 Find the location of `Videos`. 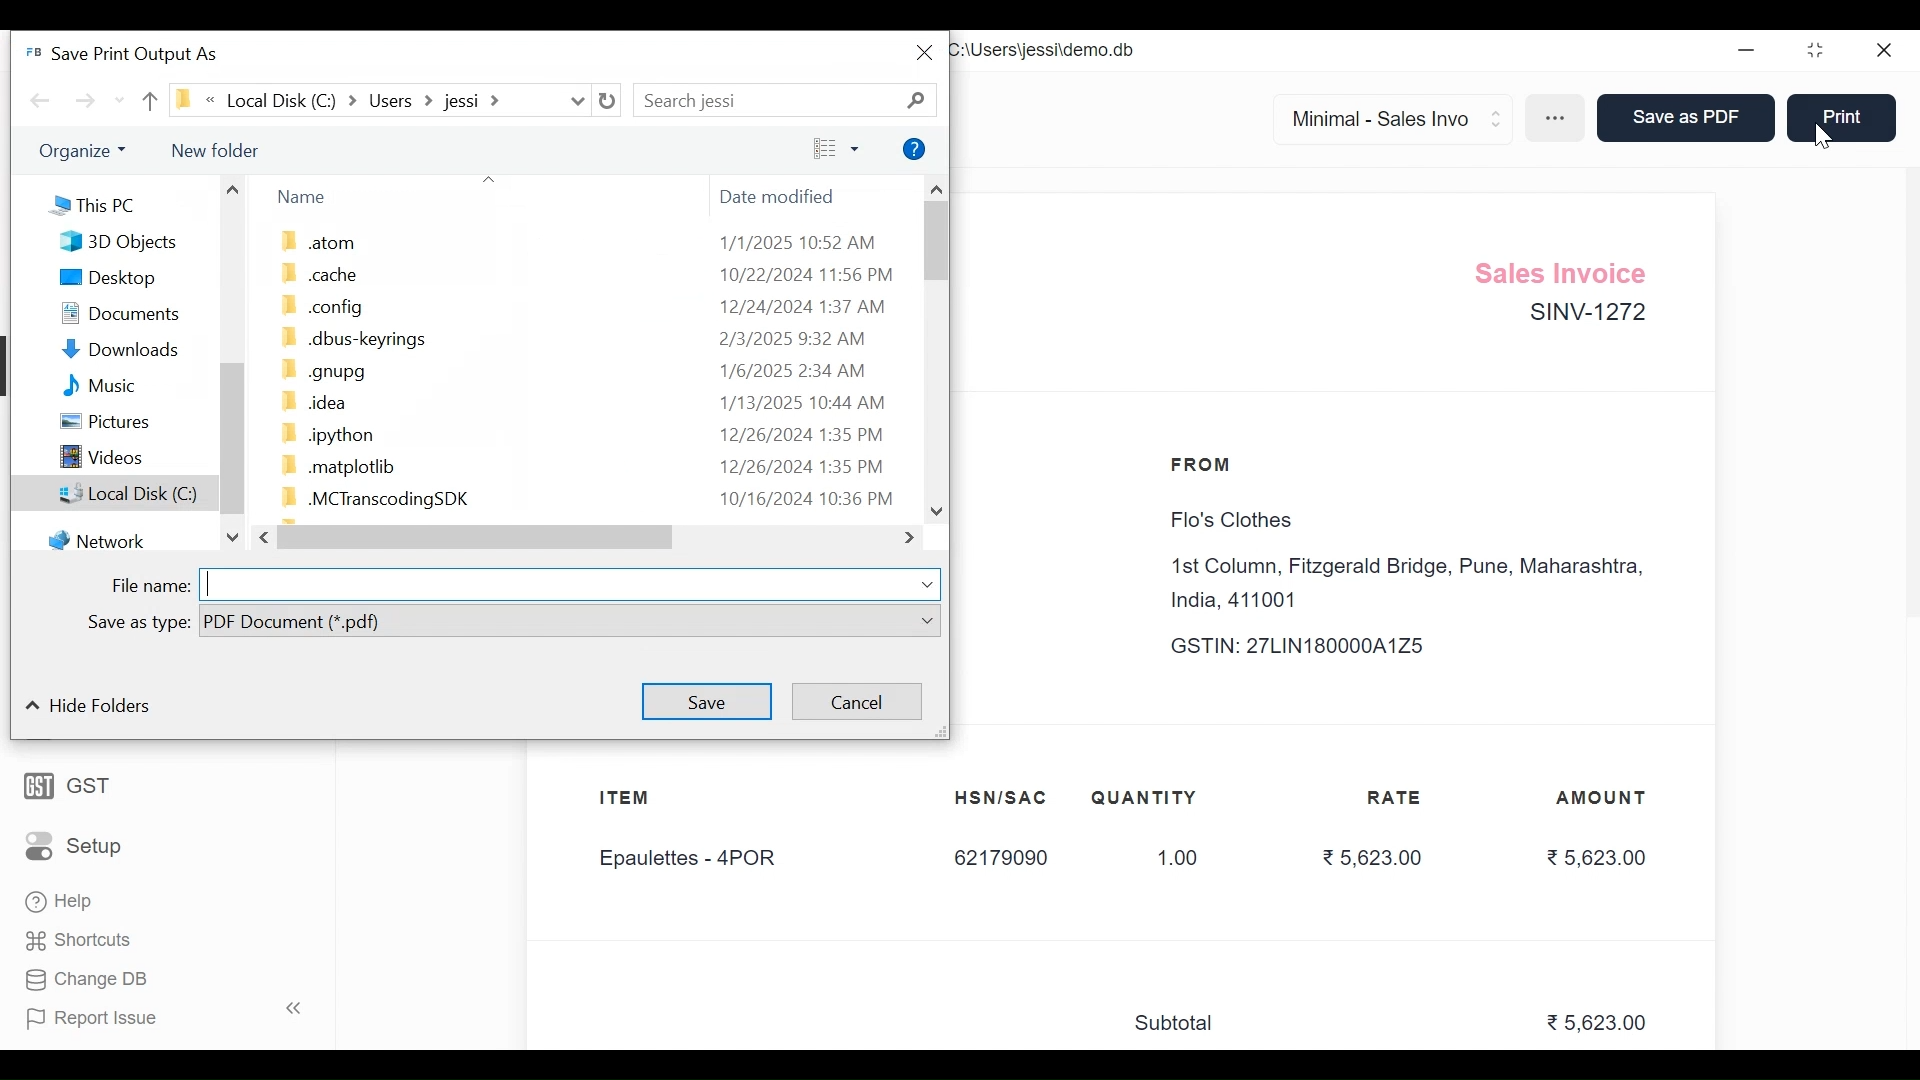

Videos is located at coordinates (97, 455).